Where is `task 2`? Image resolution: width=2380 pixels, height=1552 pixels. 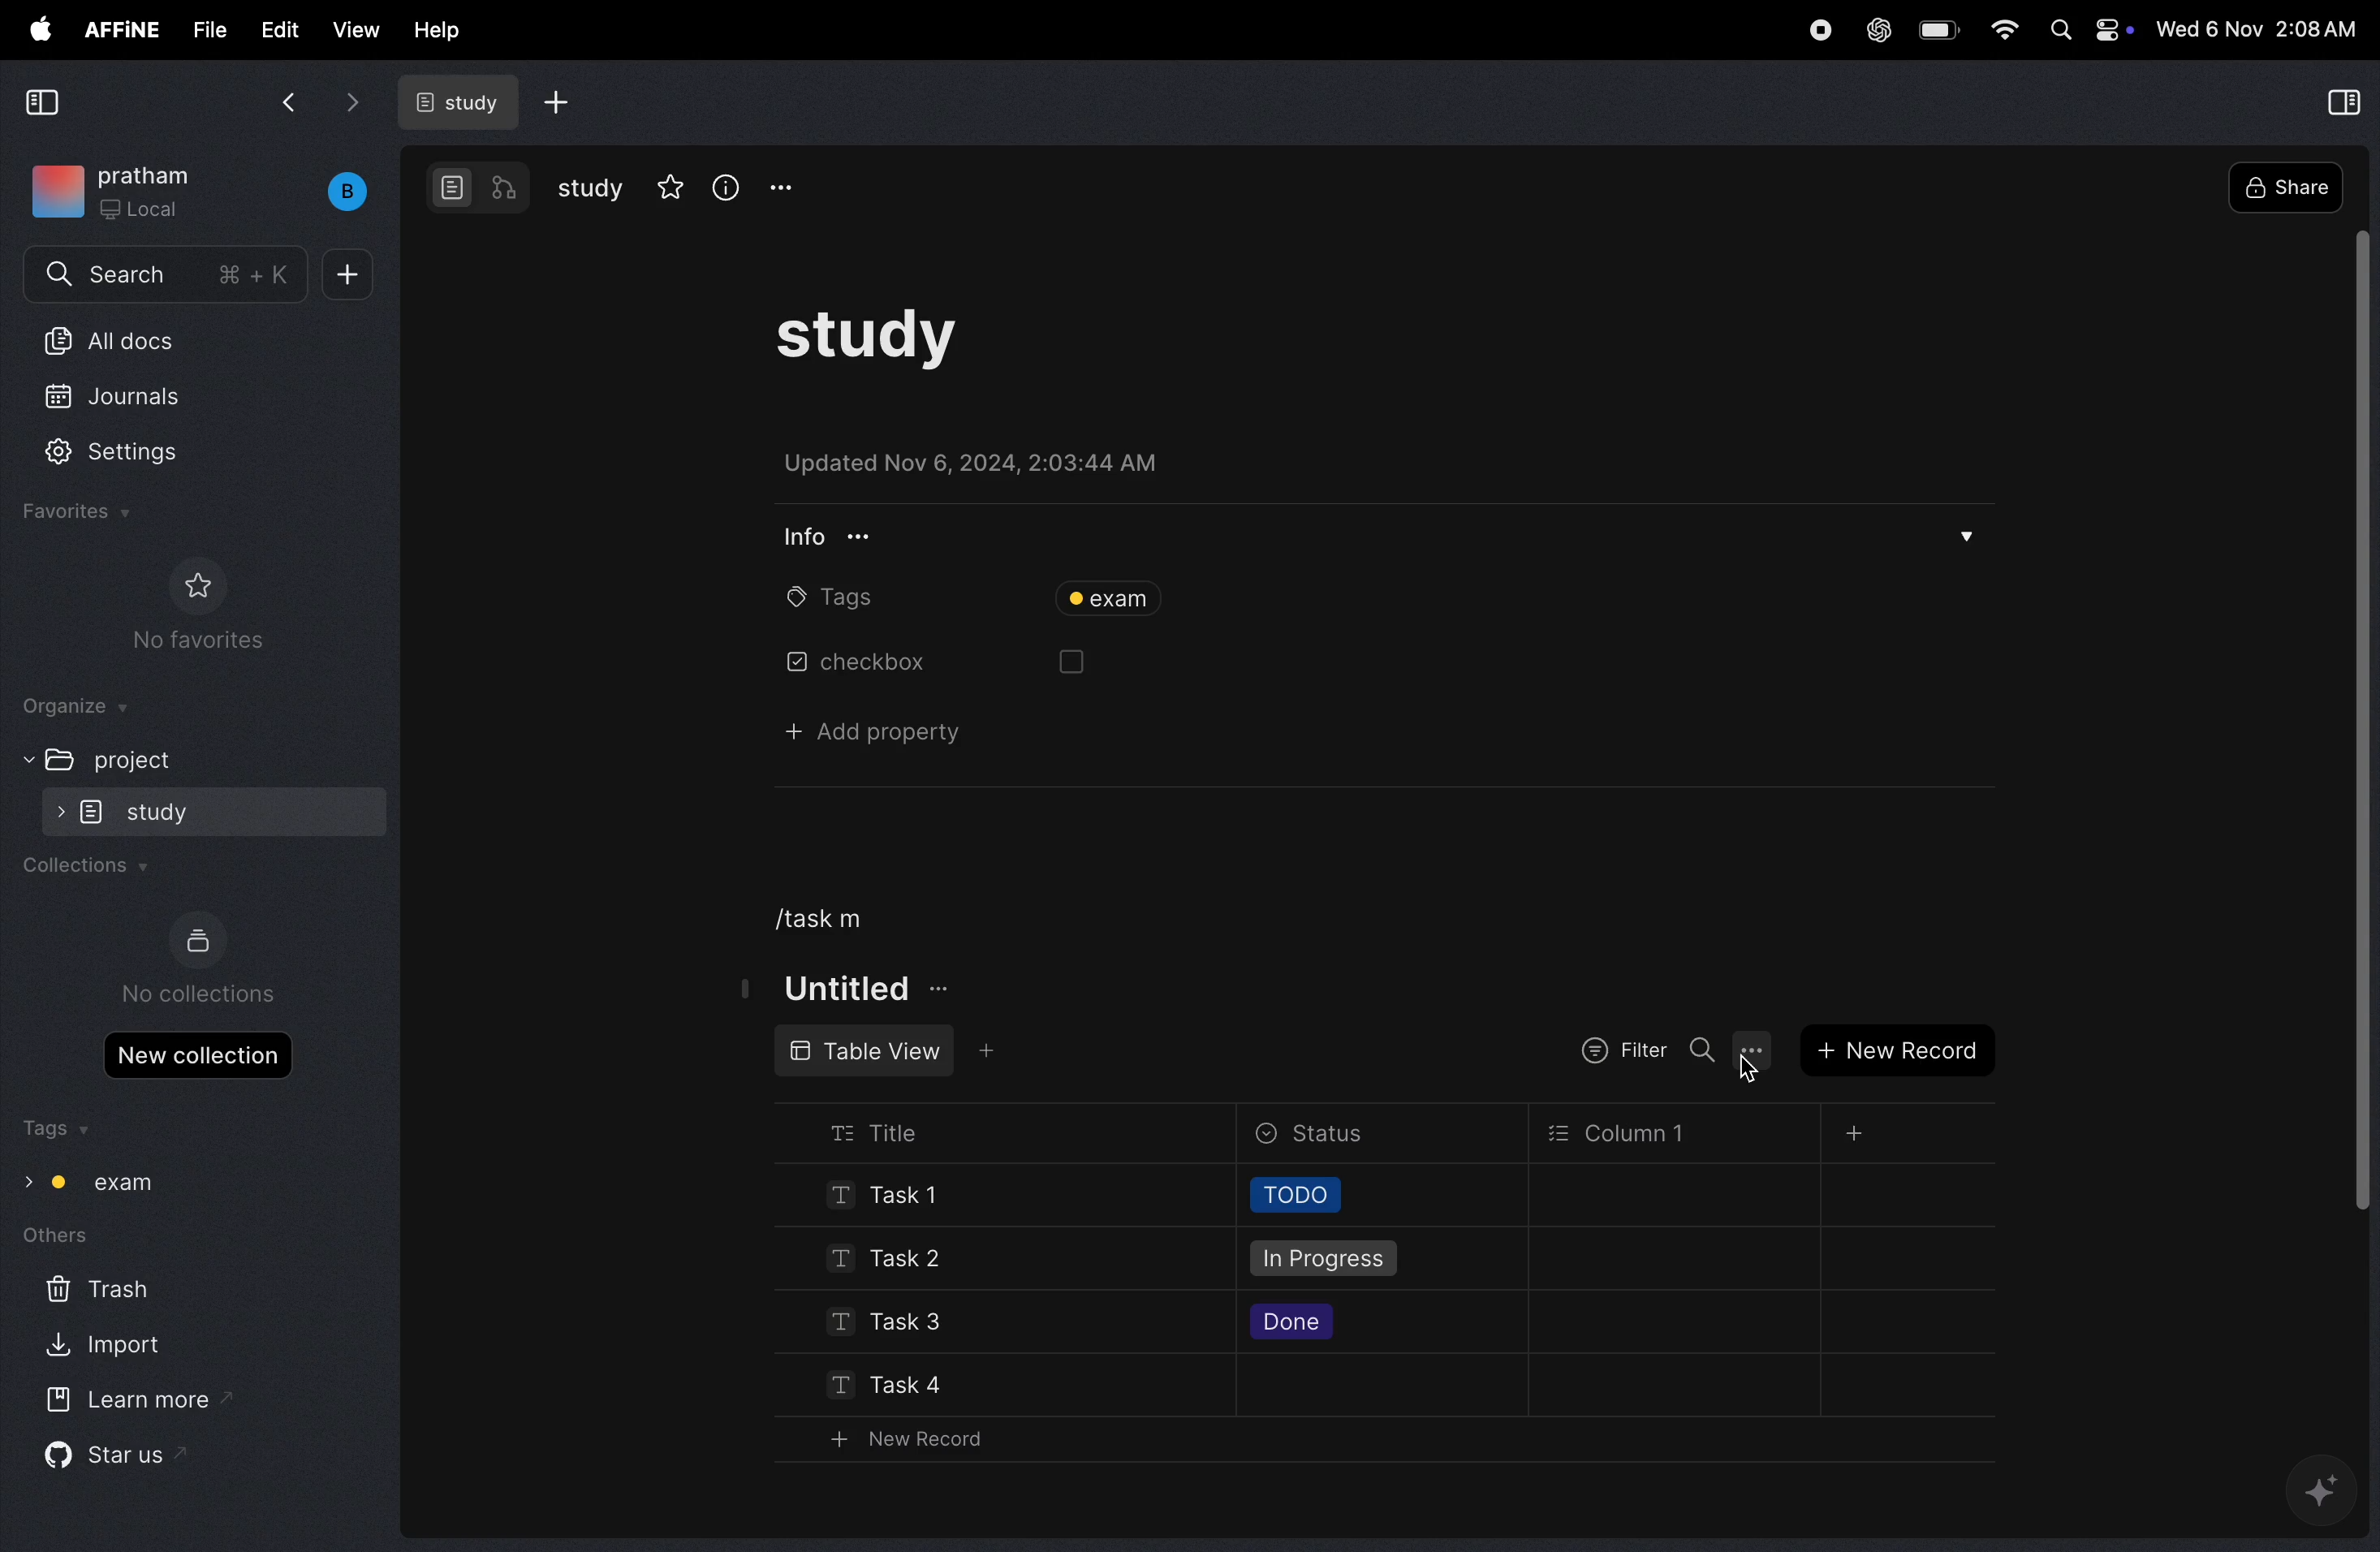 task 2 is located at coordinates (880, 1260).